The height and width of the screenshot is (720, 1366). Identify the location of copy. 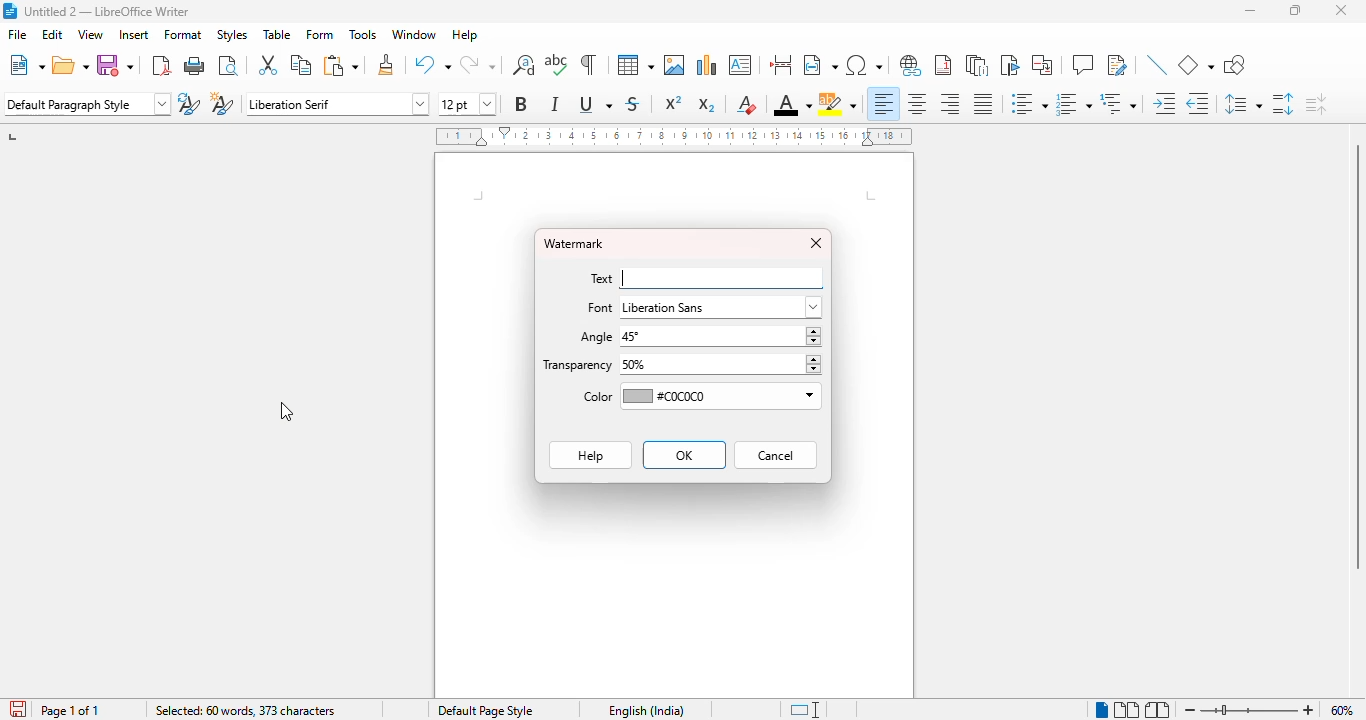
(301, 64).